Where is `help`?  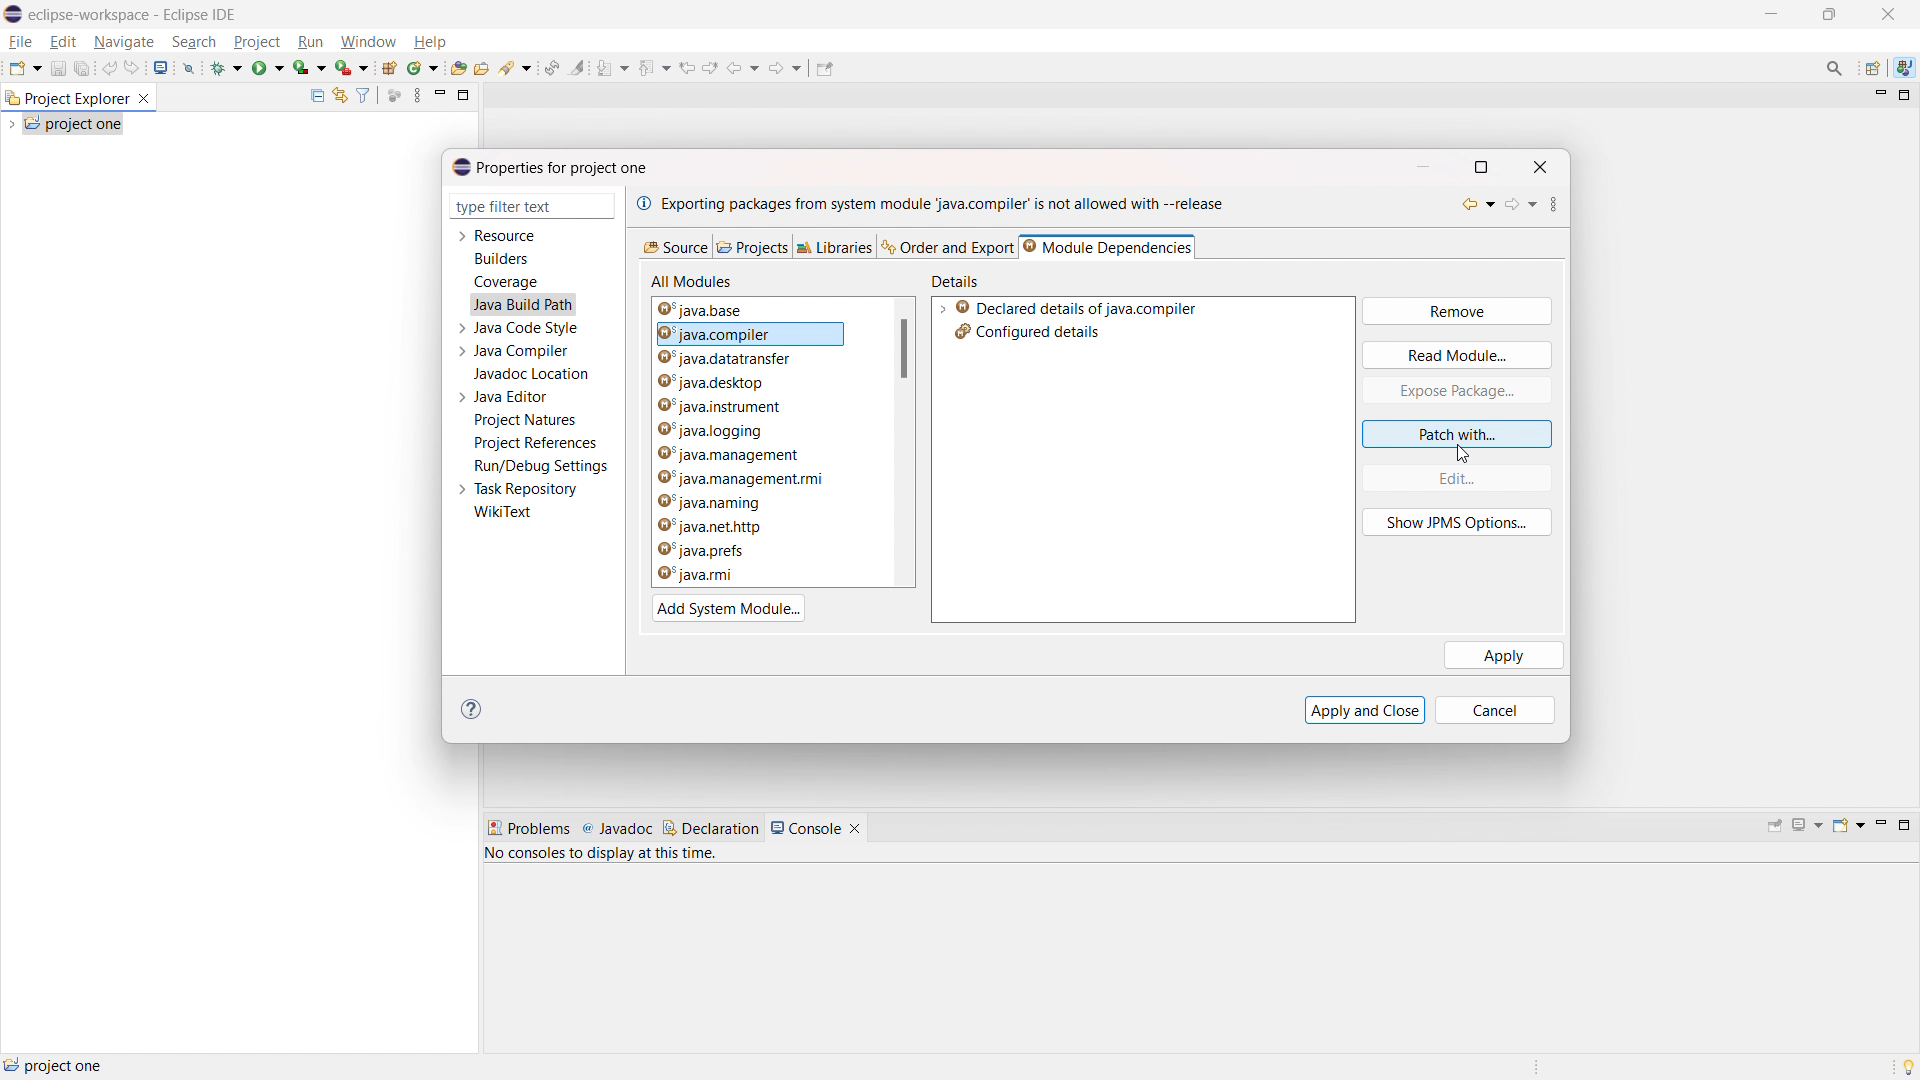 help is located at coordinates (476, 710).